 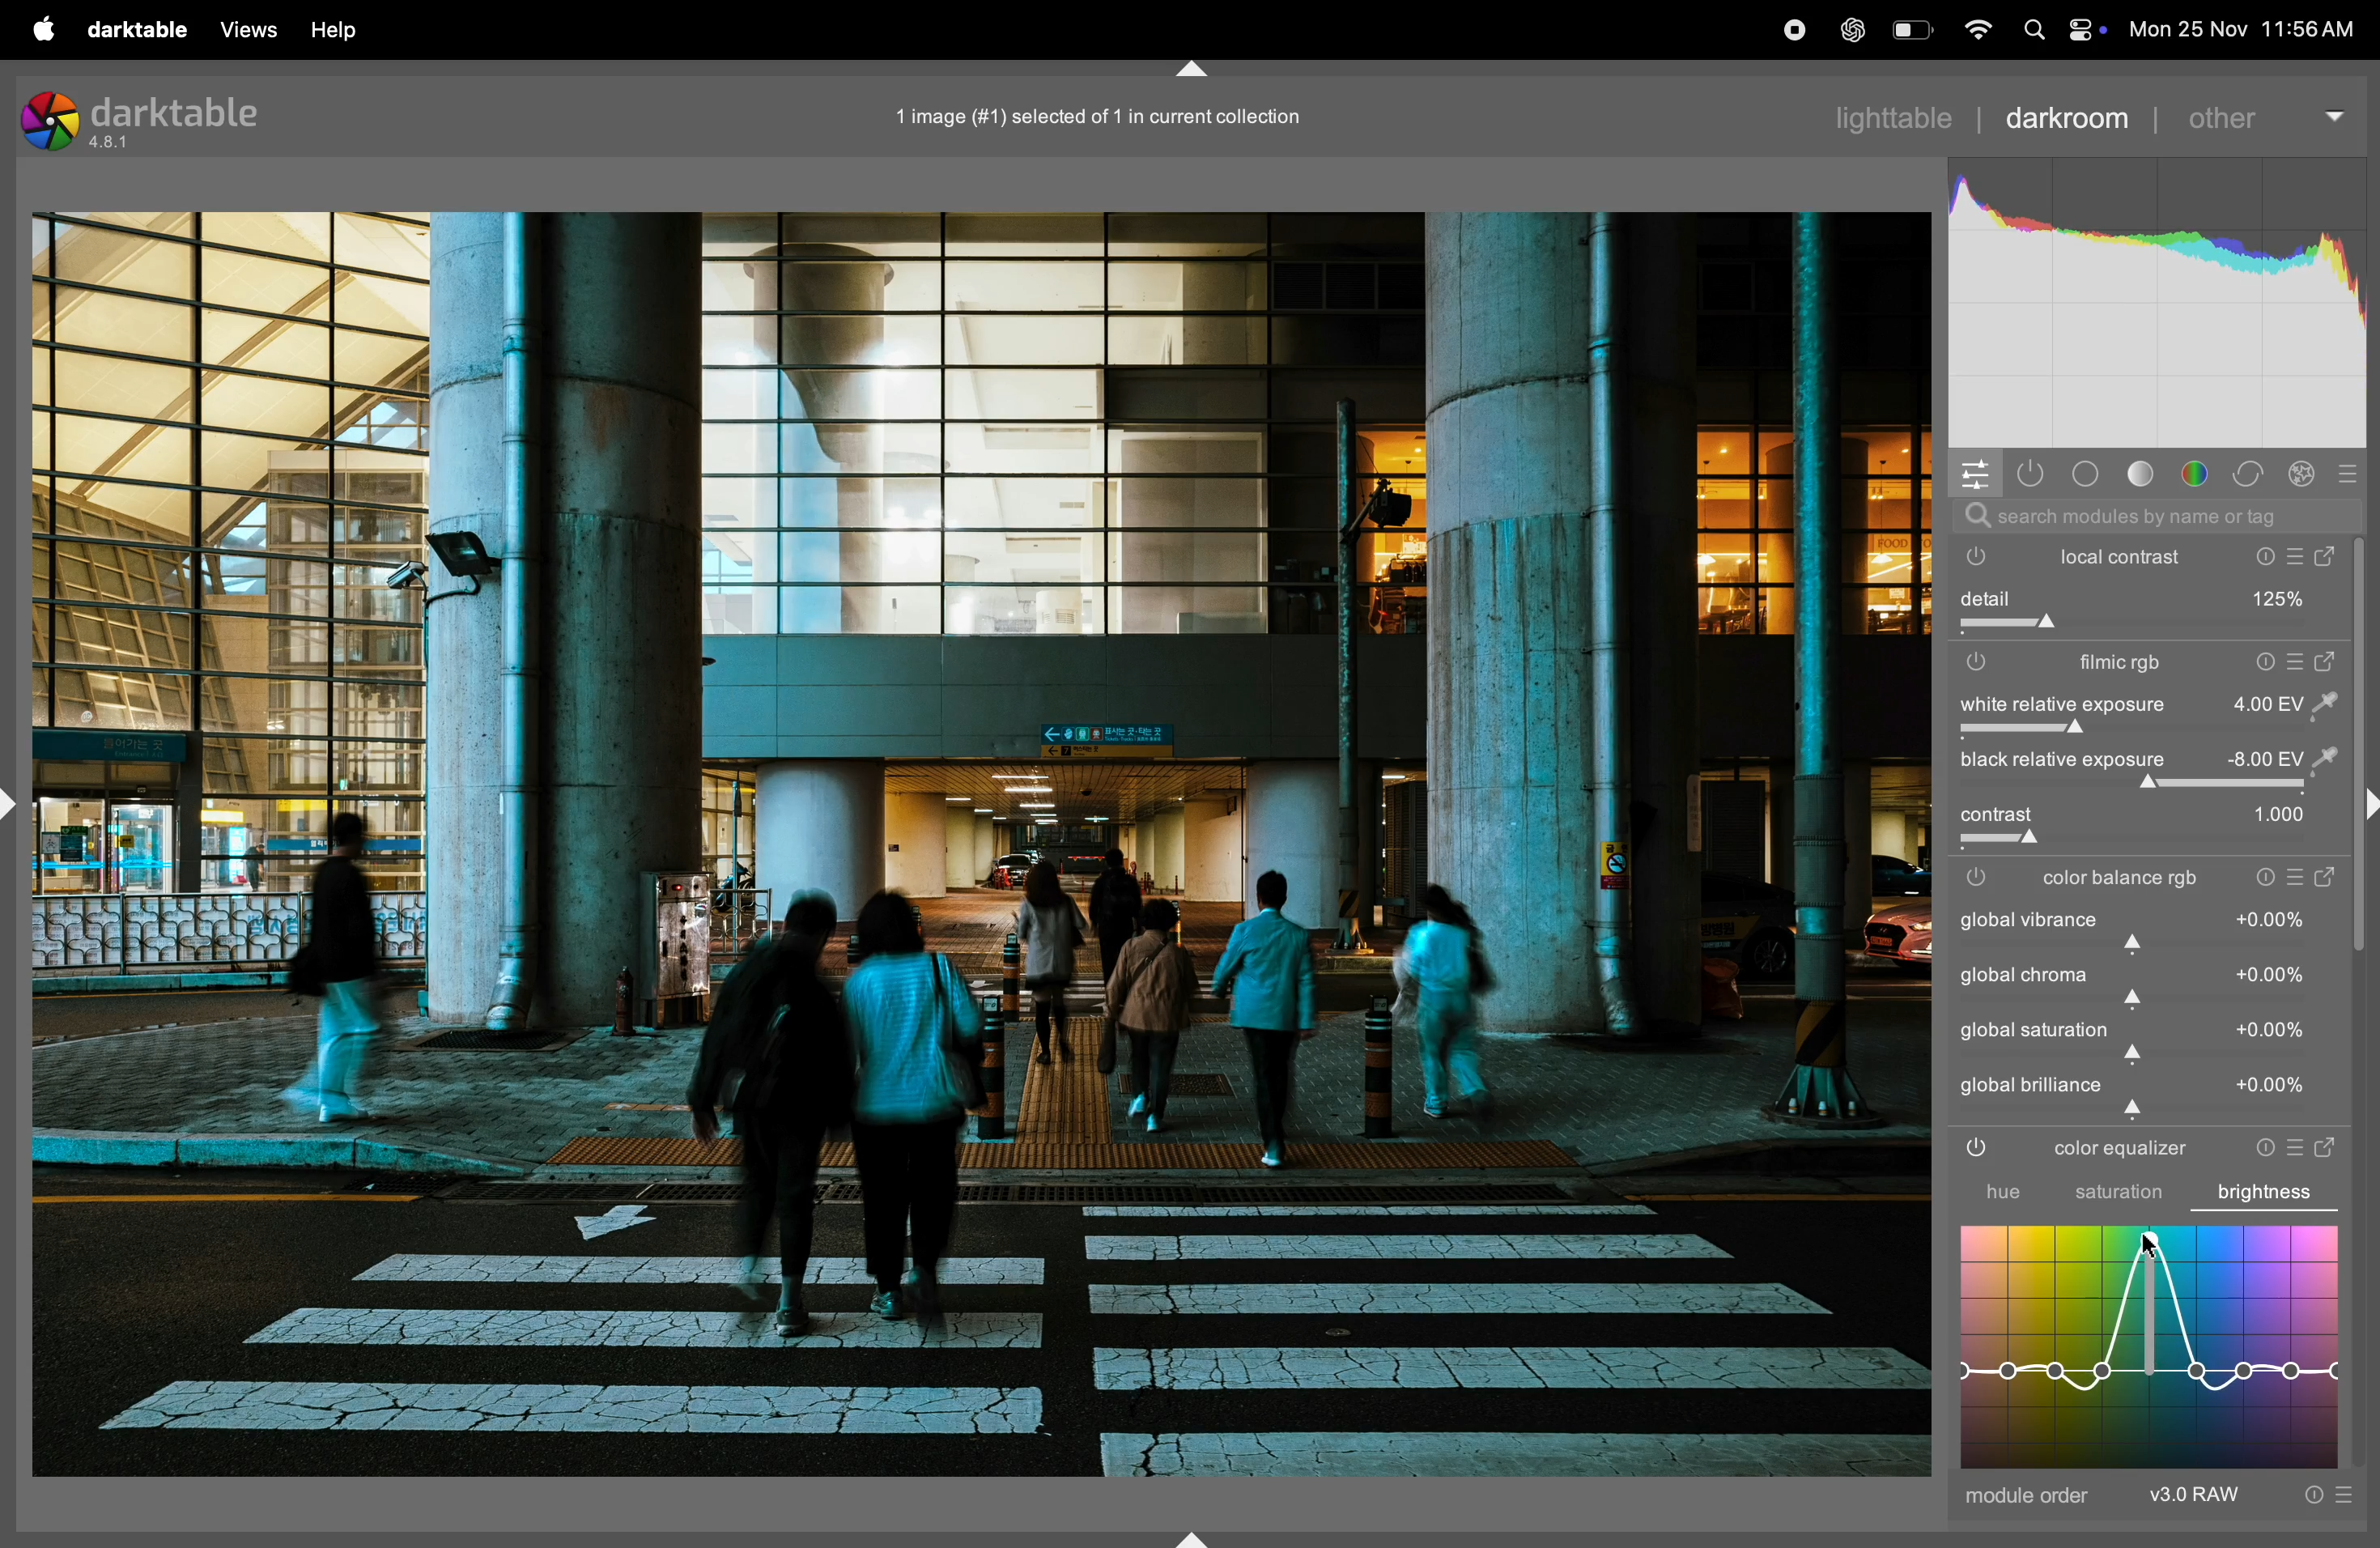 What do you see at coordinates (982, 845) in the screenshot?
I see `image ` at bounding box center [982, 845].